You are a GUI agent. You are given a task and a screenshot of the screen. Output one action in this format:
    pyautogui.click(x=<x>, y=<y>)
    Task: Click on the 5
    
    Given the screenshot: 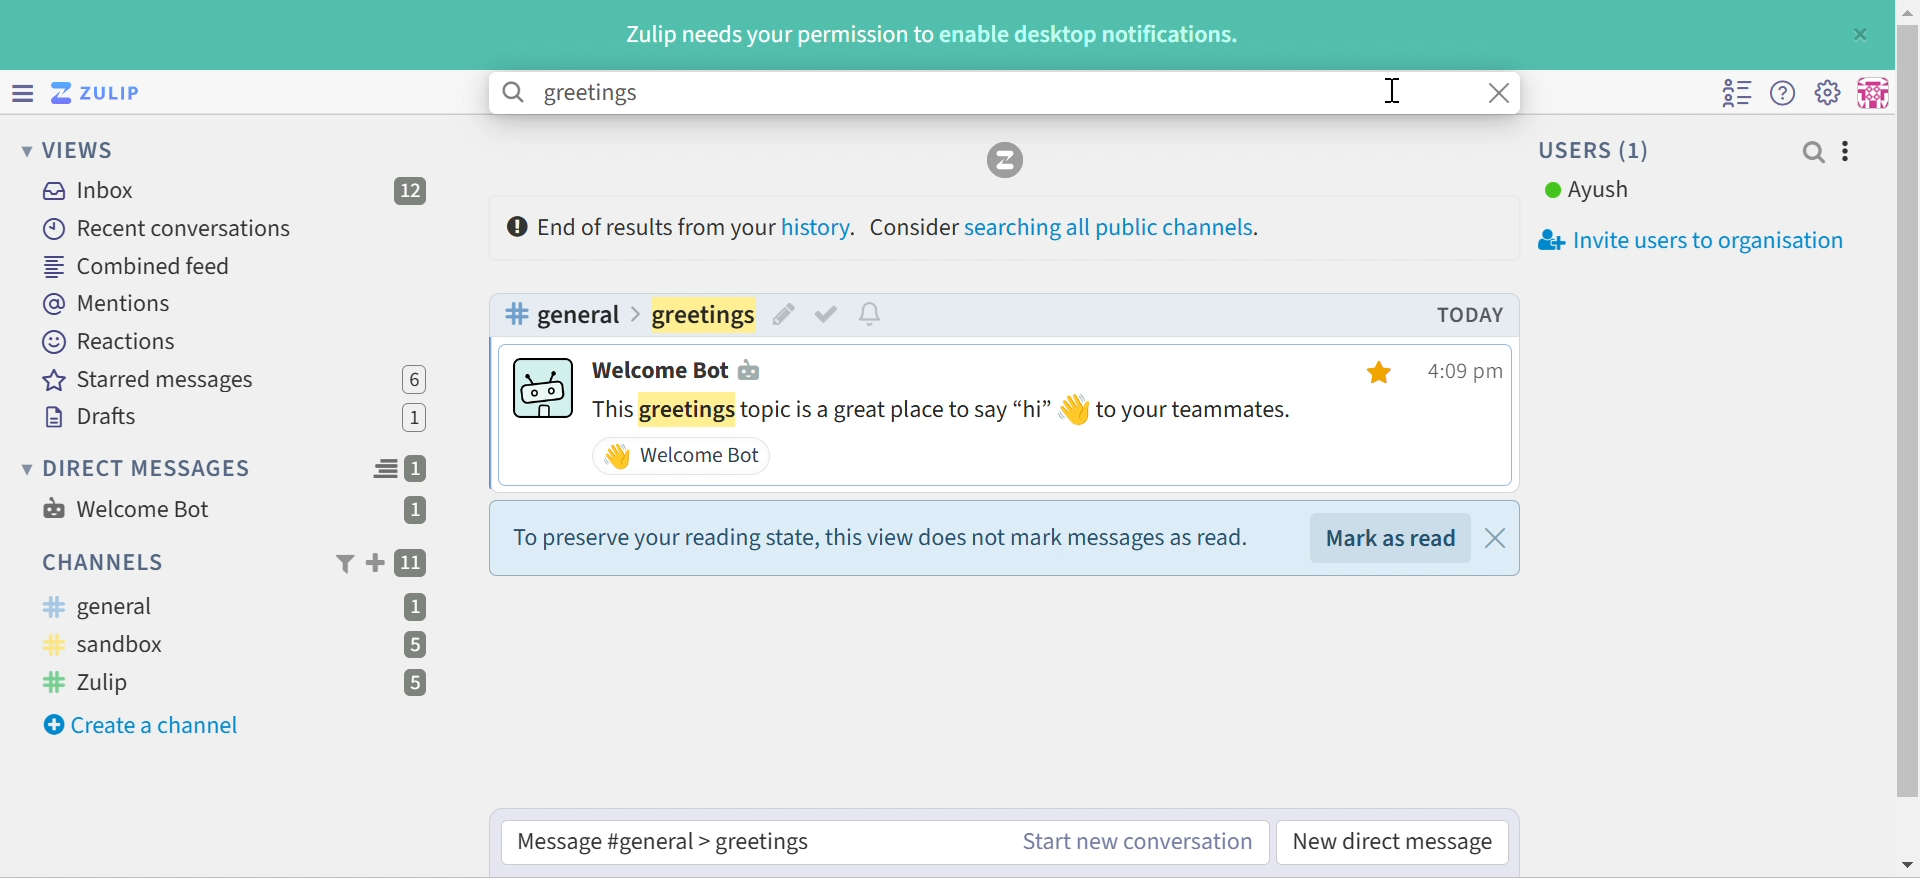 What is the action you would take?
    pyautogui.click(x=413, y=645)
    